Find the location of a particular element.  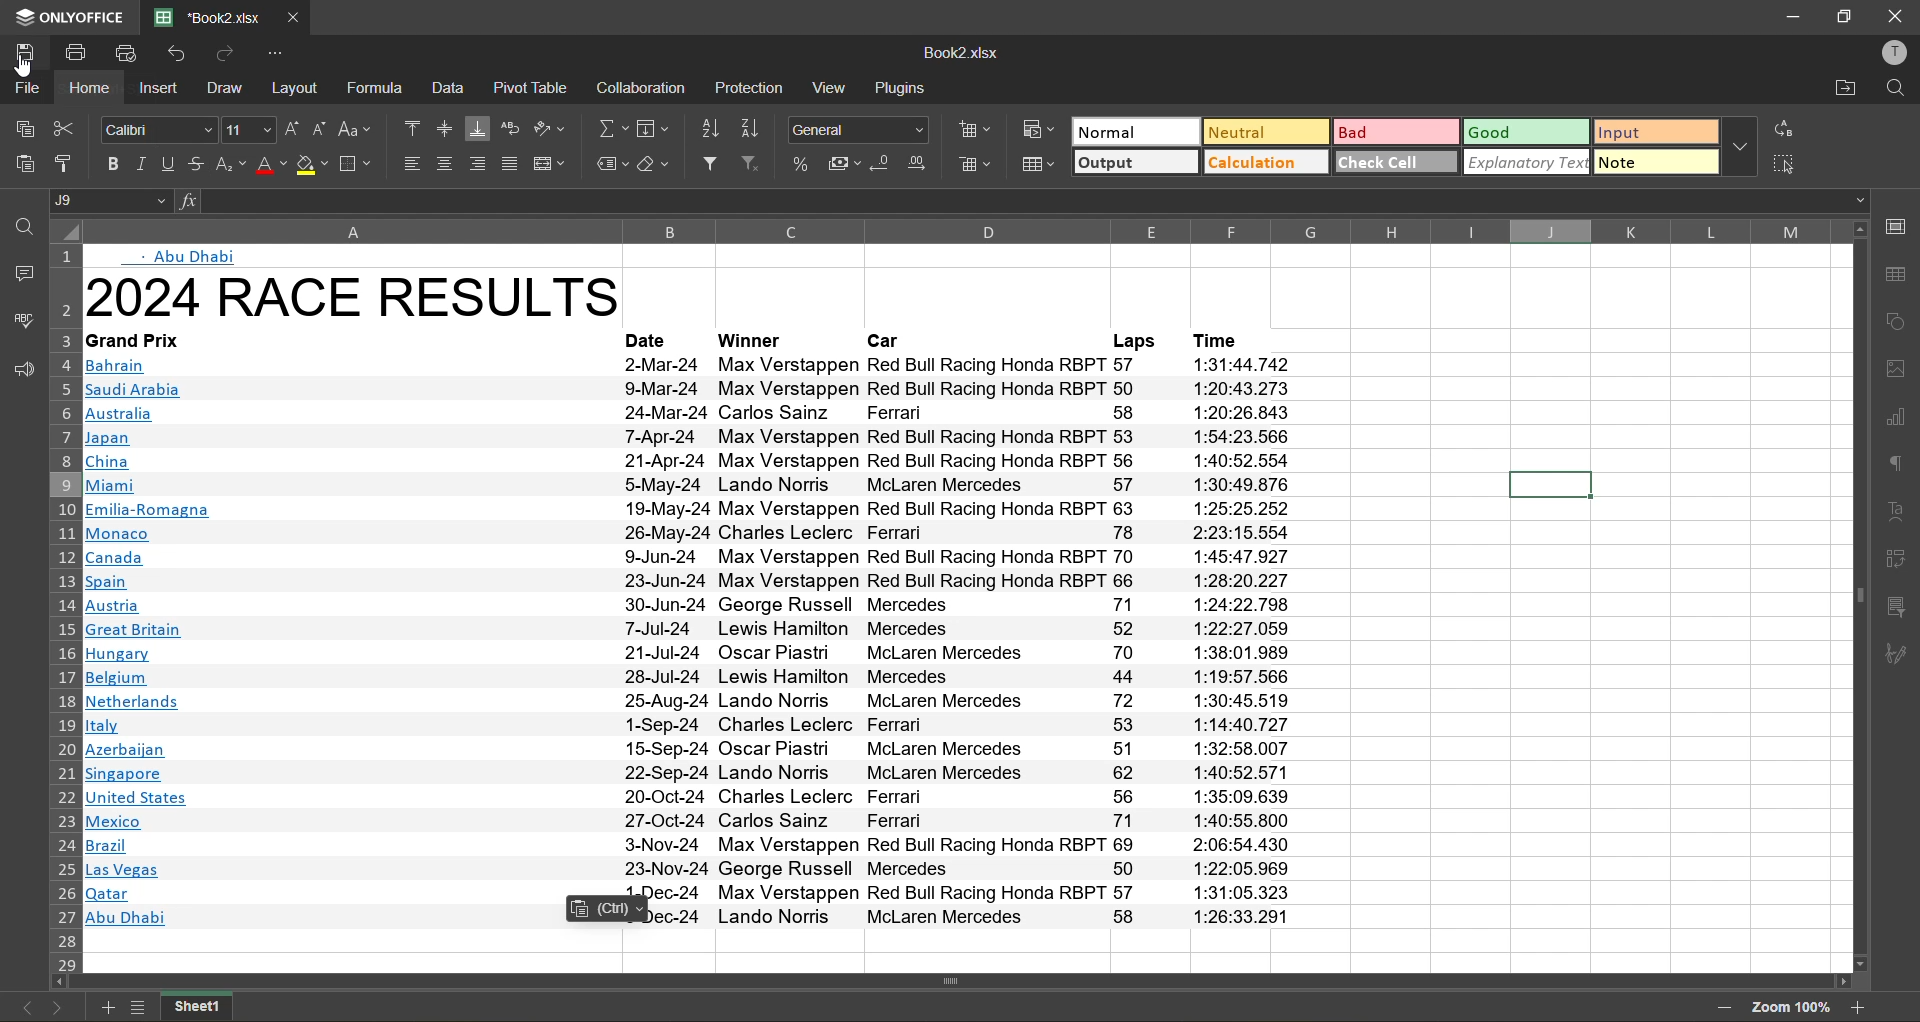

find is located at coordinates (1897, 89).